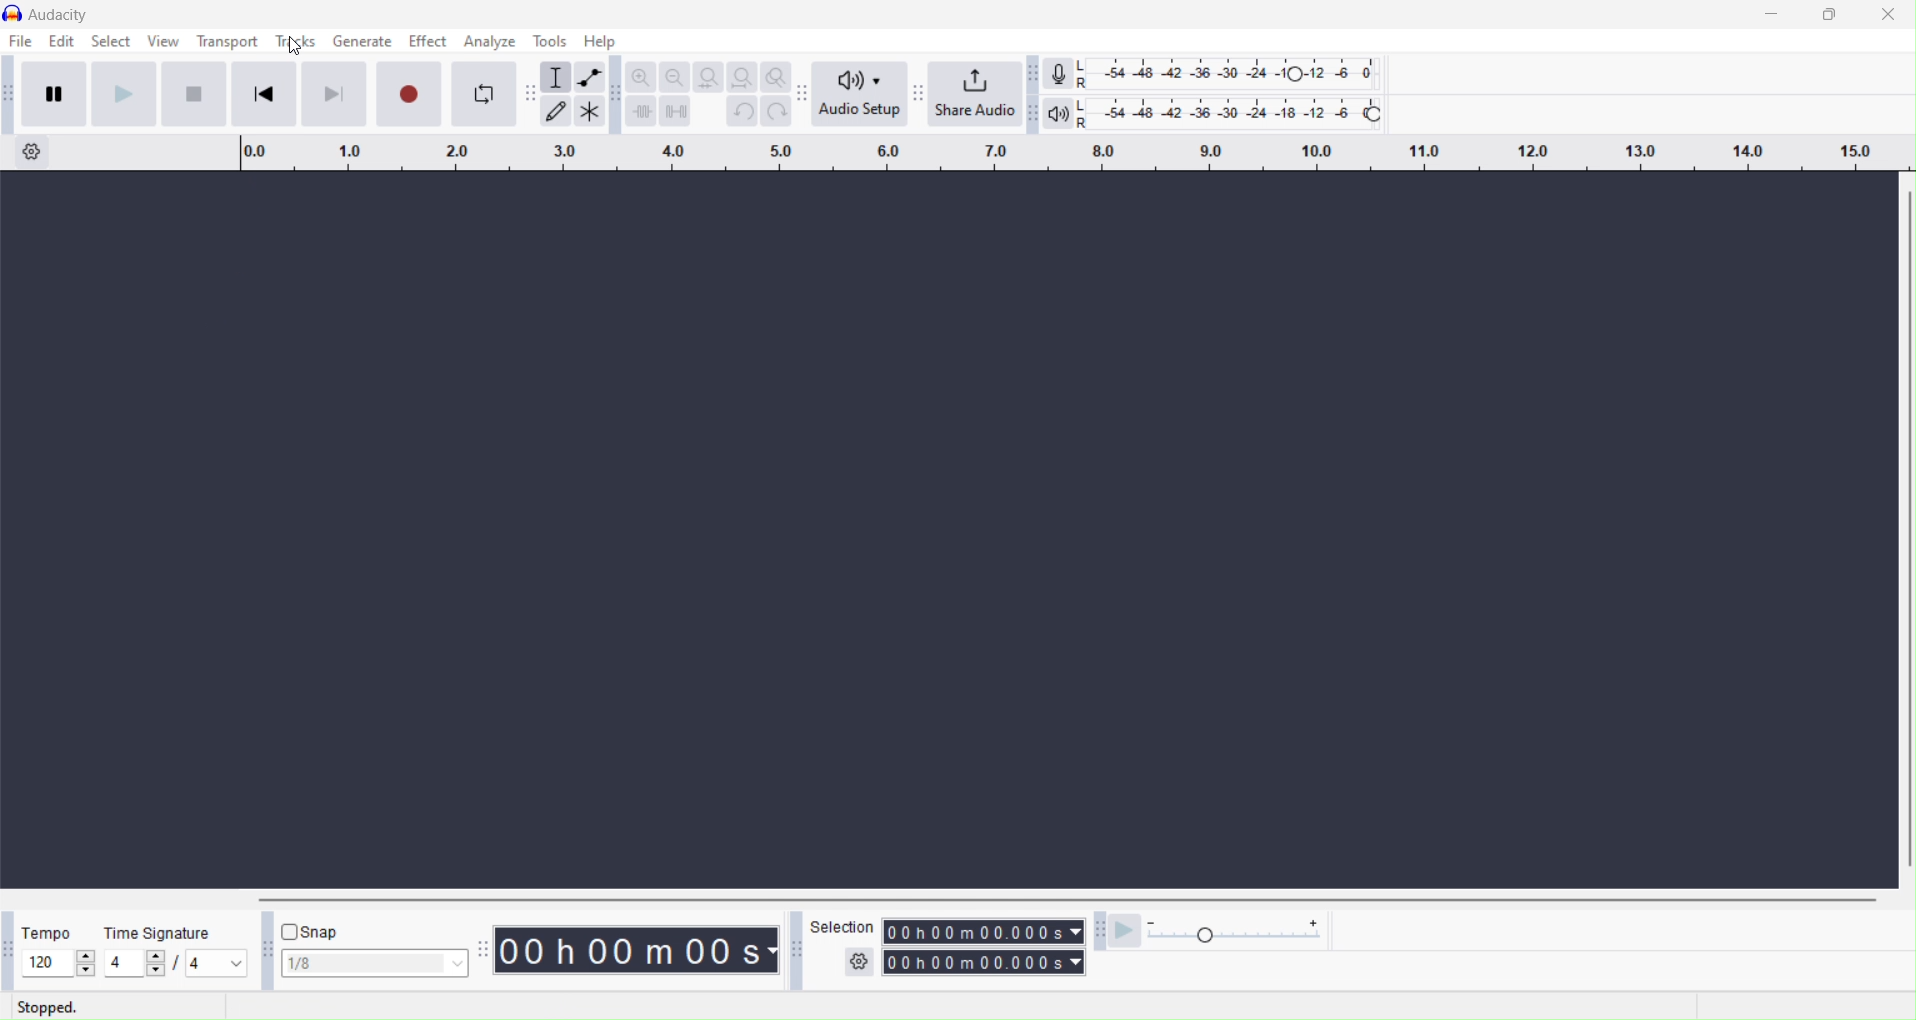 The width and height of the screenshot is (1916, 1020). Describe the element at coordinates (124, 93) in the screenshot. I see `Play` at that location.